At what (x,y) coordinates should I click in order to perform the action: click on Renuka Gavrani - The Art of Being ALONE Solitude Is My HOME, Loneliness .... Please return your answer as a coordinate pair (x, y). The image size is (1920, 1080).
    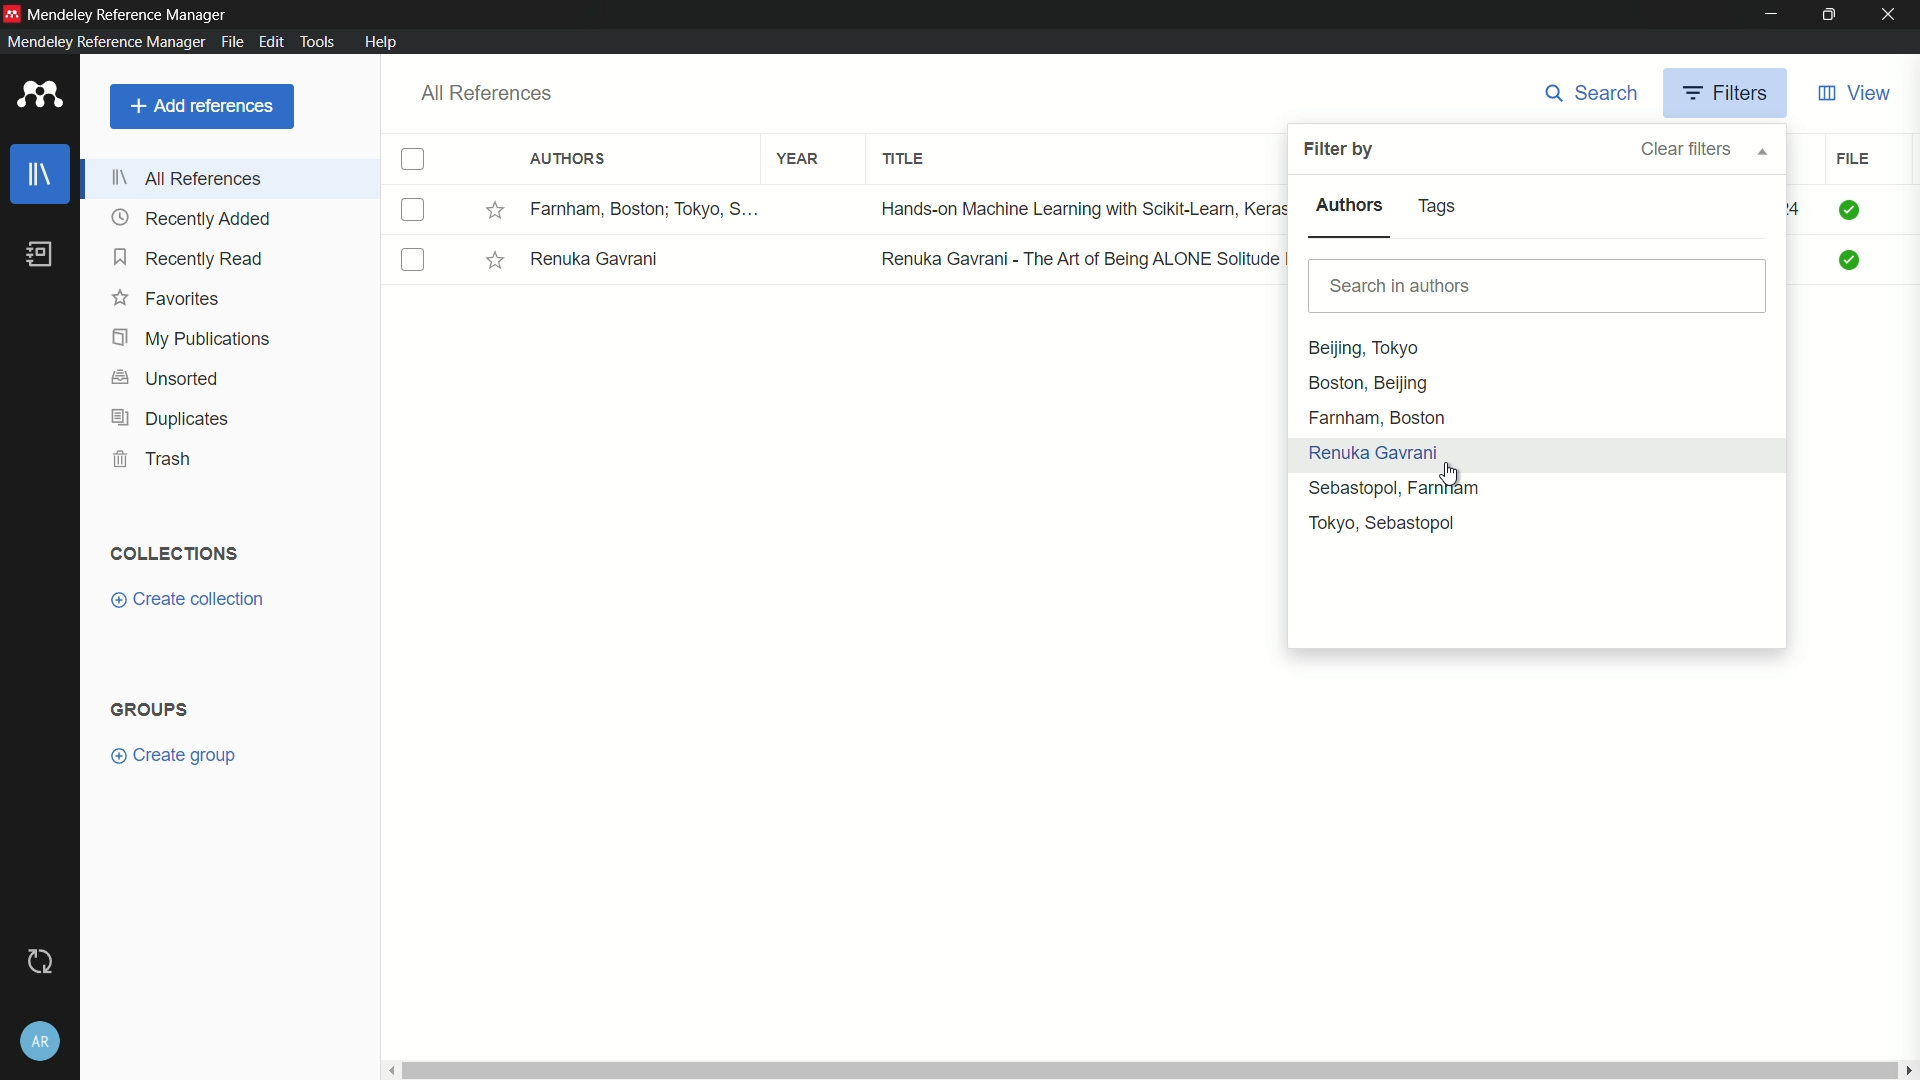
    Looking at the image, I should click on (1078, 261).